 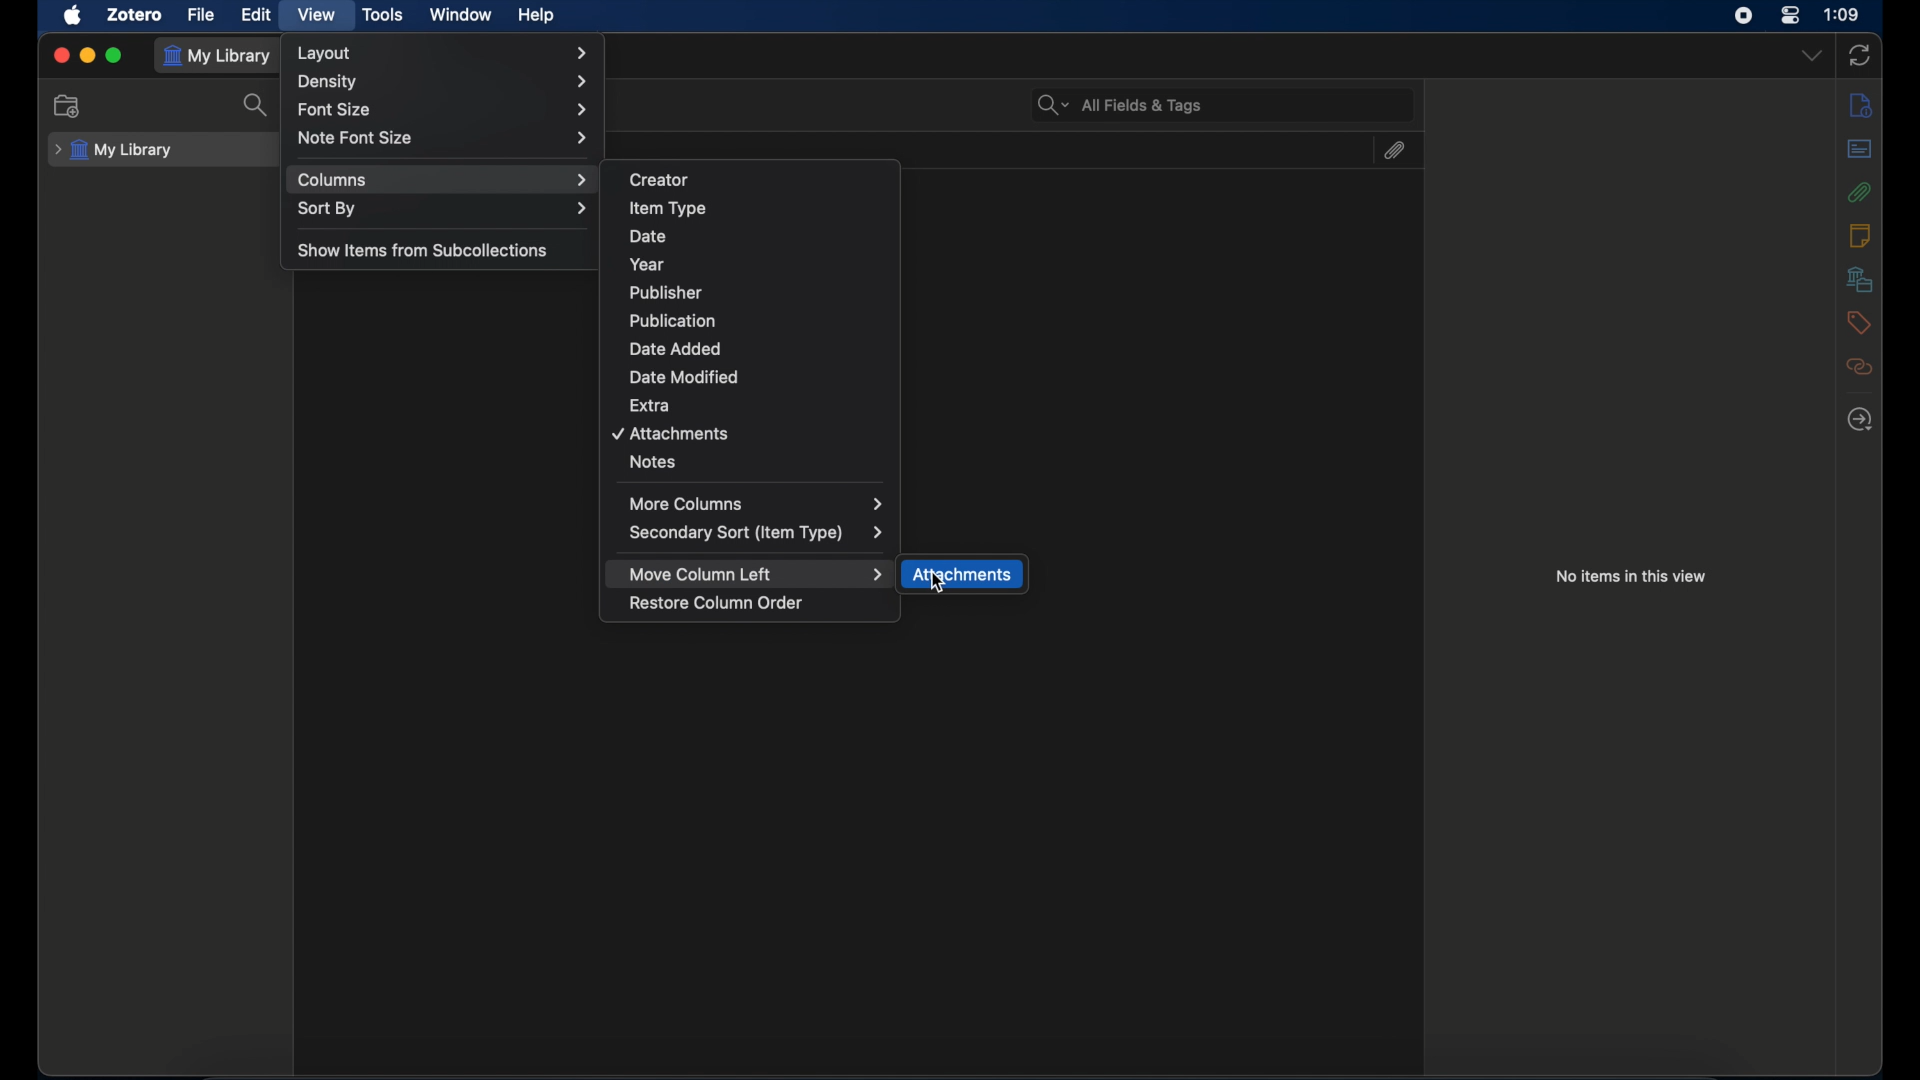 What do you see at coordinates (1632, 576) in the screenshot?
I see `no items in this view` at bounding box center [1632, 576].